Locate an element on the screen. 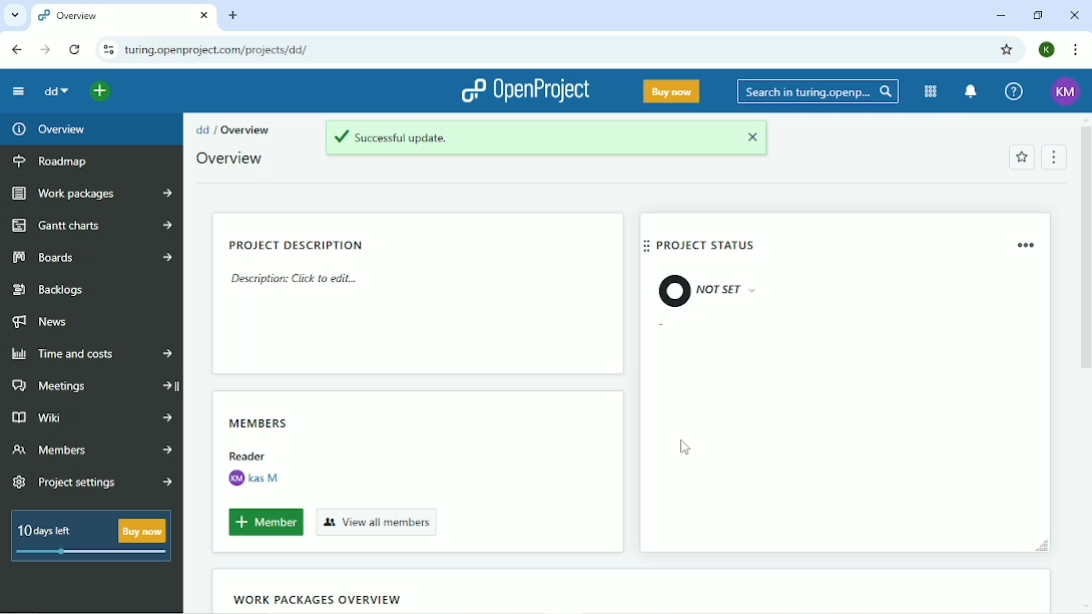 Image resolution: width=1092 pixels, height=614 pixels. Account is located at coordinates (1064, 92).